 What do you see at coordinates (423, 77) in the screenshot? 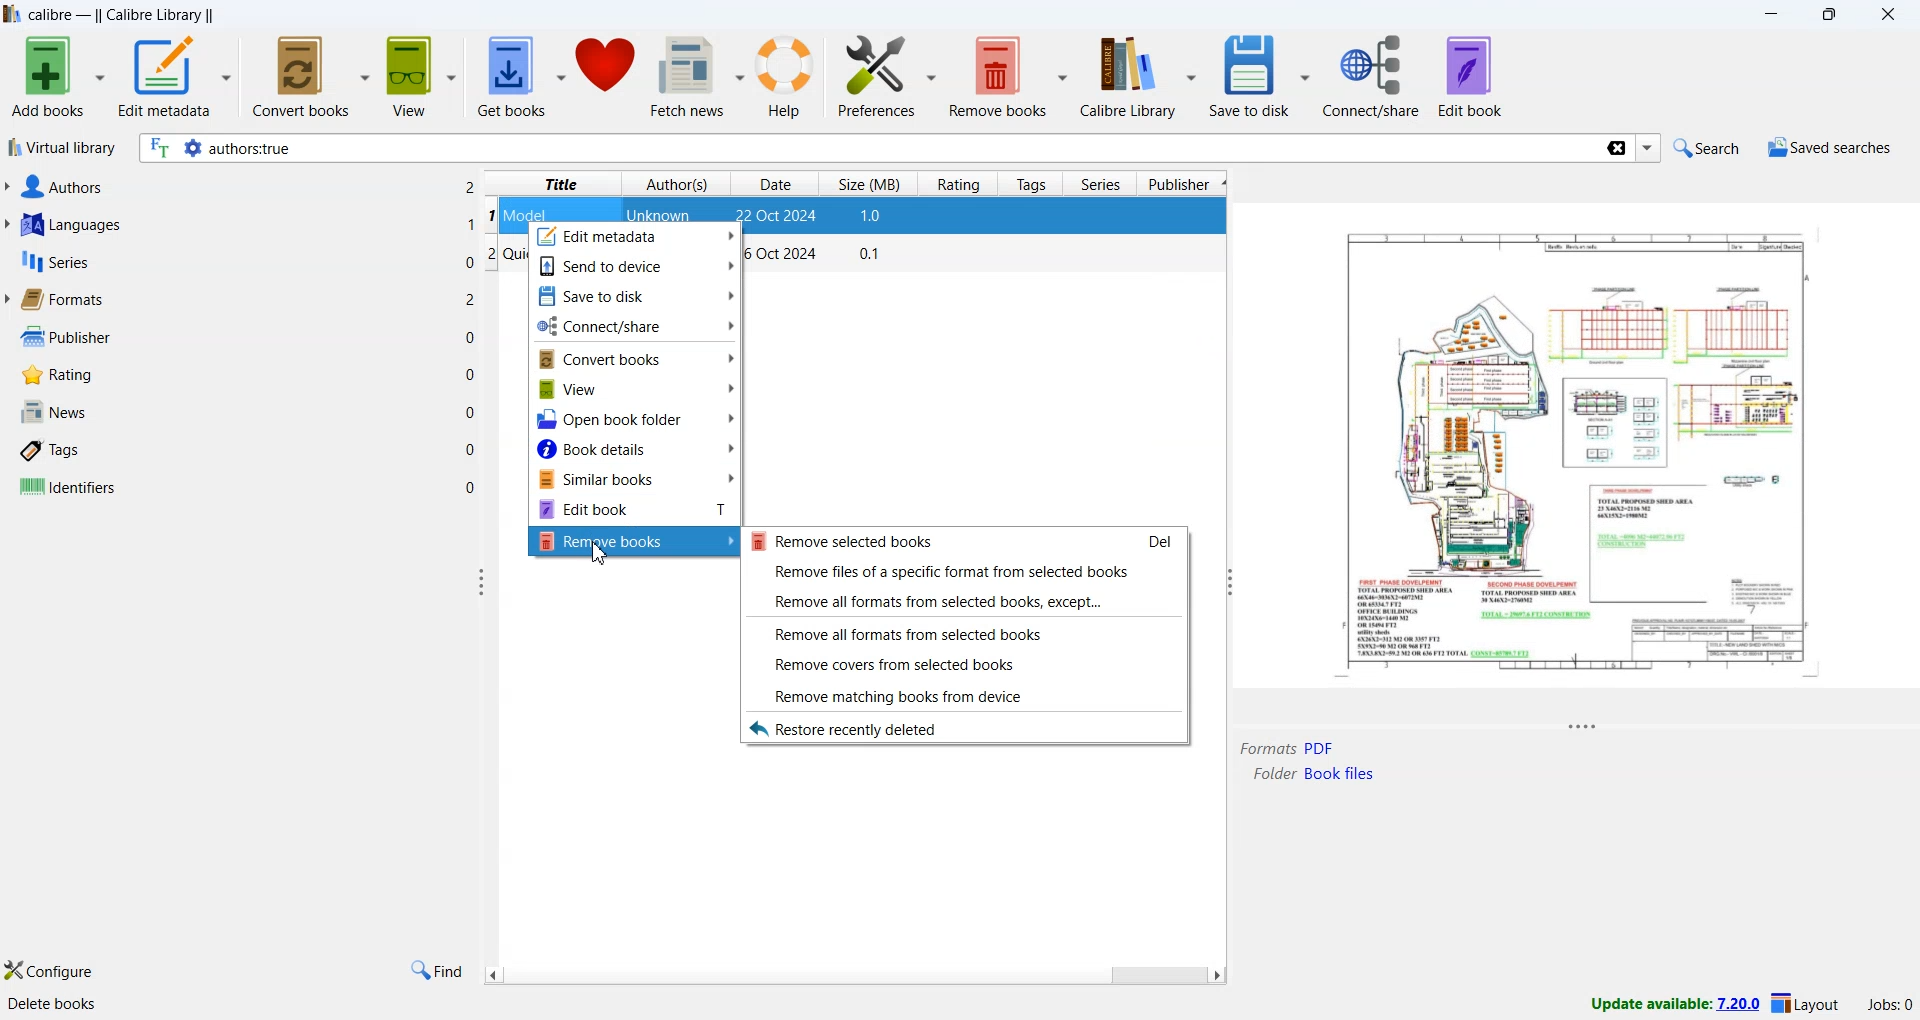
I see `view` at bounding box center [423, 77].